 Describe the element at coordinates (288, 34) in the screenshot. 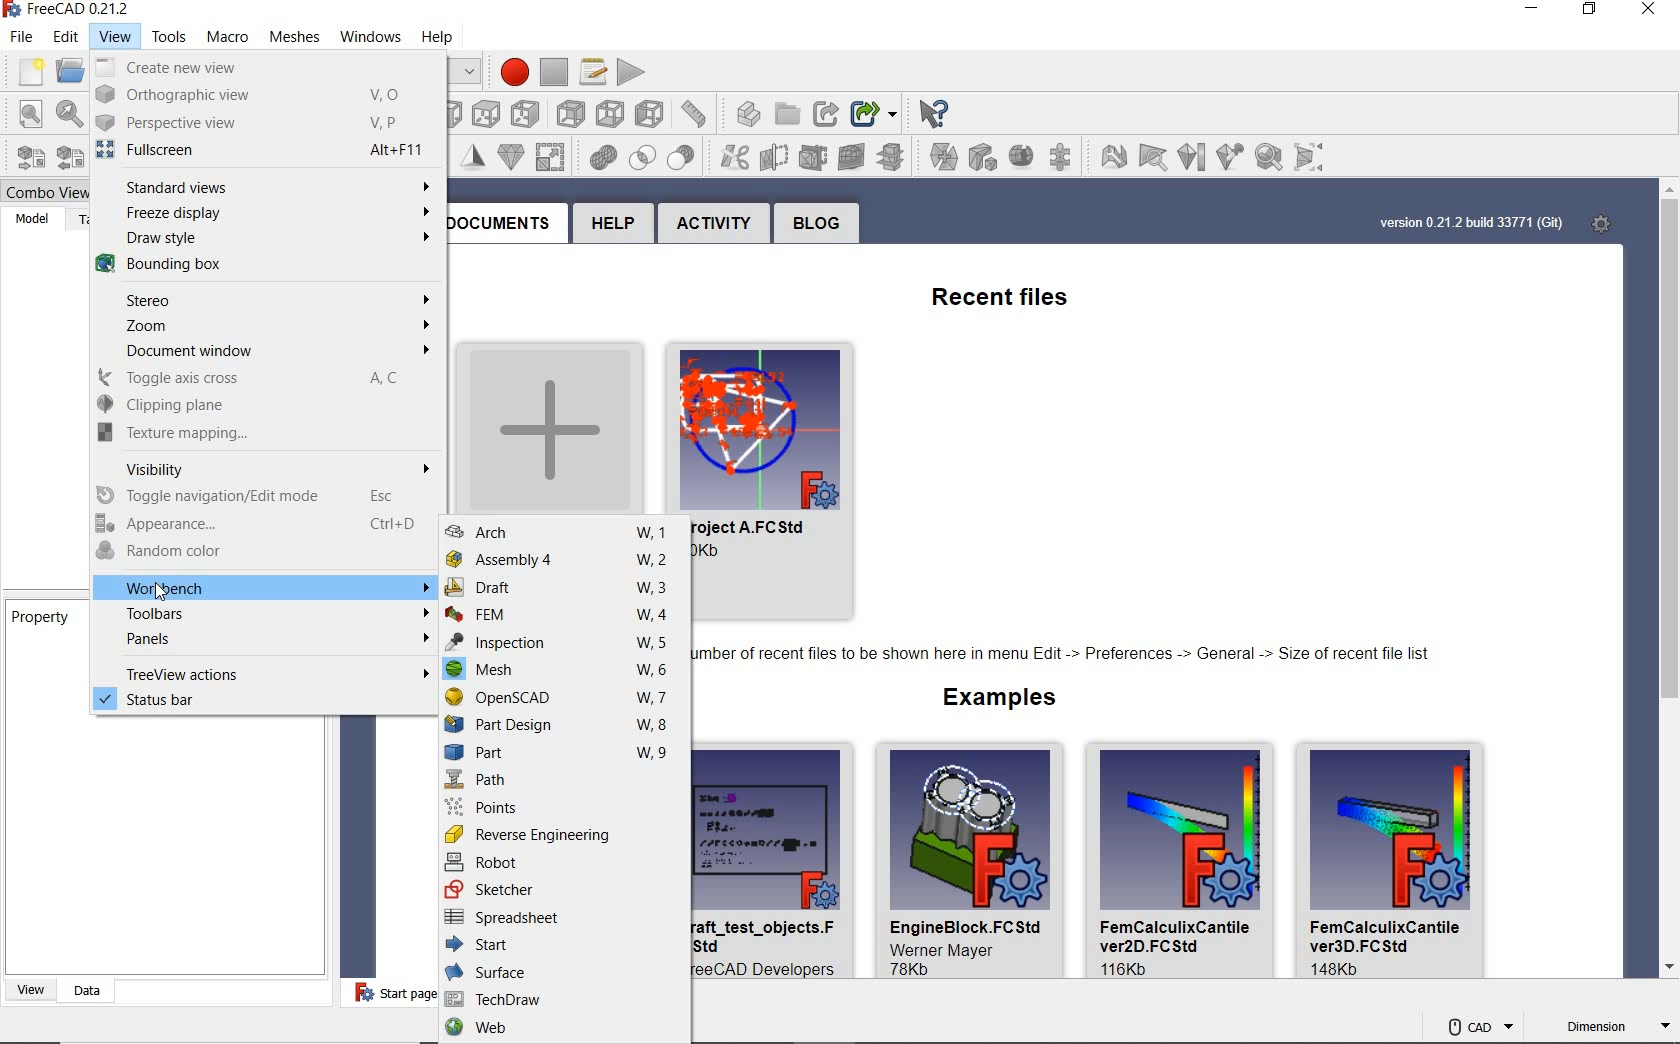

I see `meshes` at that location.